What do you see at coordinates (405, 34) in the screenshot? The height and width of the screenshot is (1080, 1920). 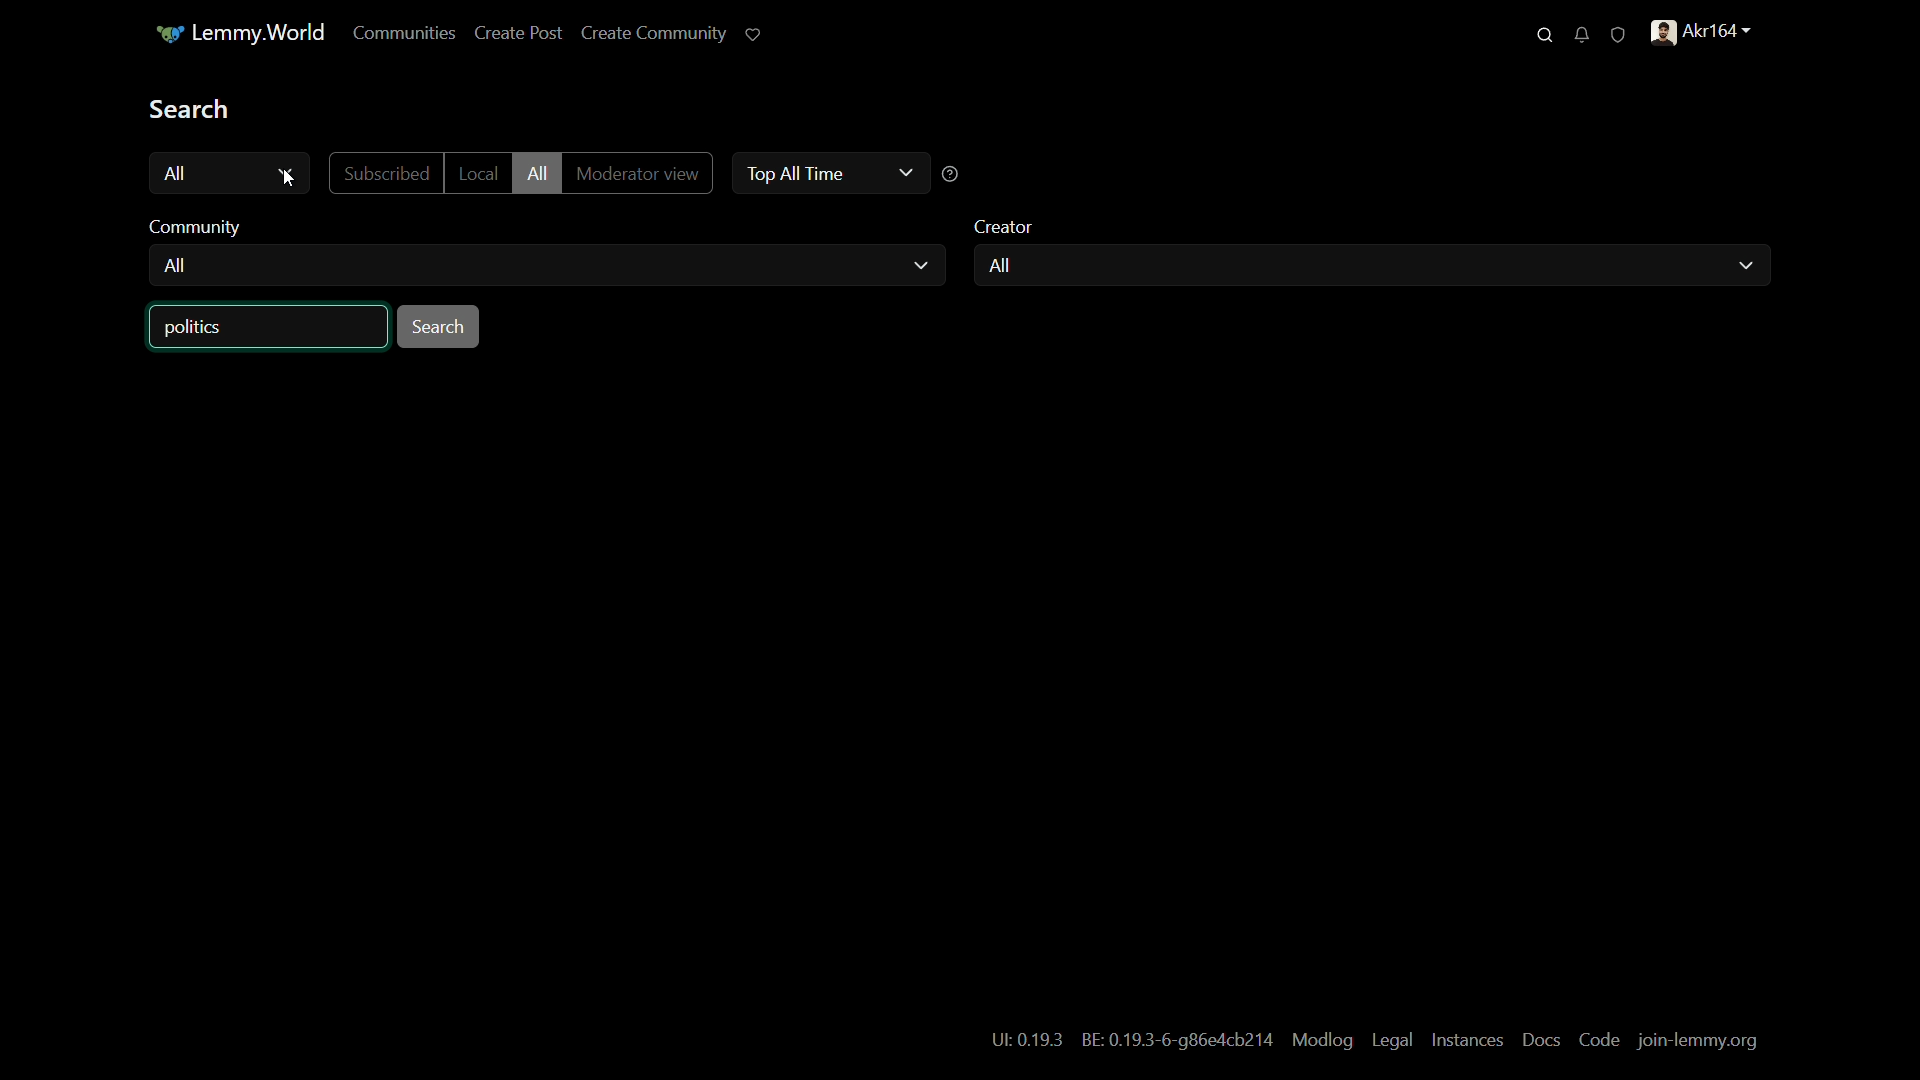 I see `communities` at bounding box center [405, 34].